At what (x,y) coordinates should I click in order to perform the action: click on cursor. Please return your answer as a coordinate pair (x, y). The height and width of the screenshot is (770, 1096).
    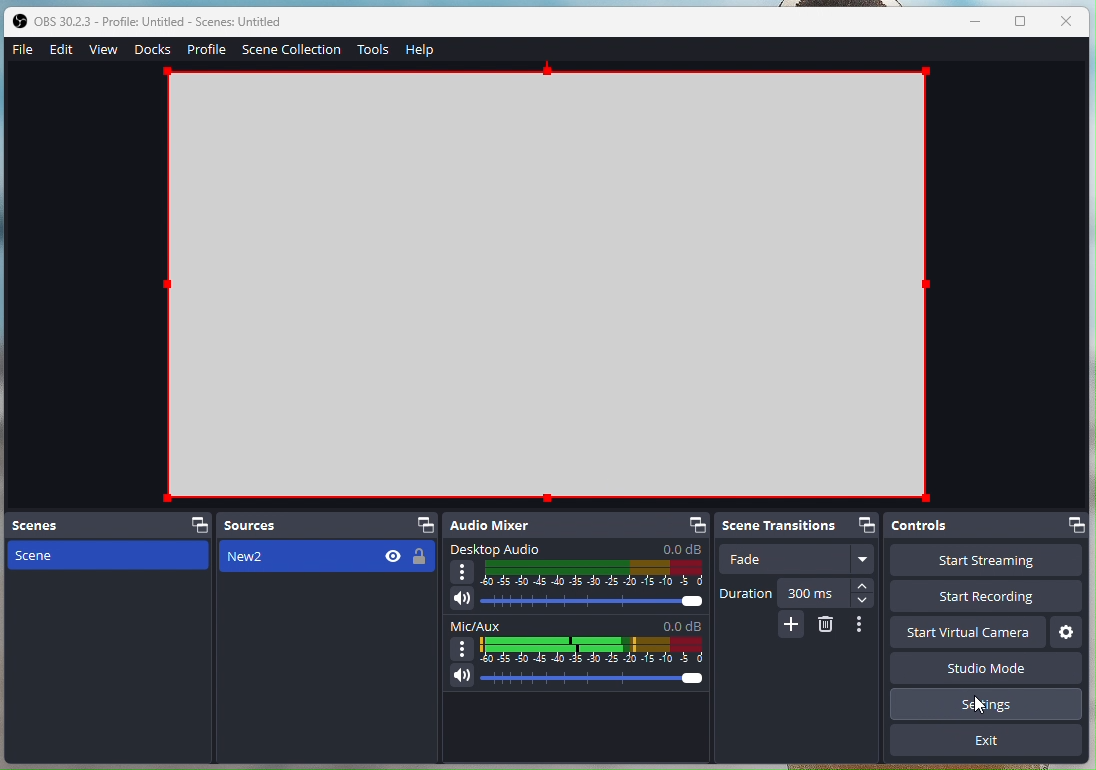
    Looking at the image, I should click on (975, 706).